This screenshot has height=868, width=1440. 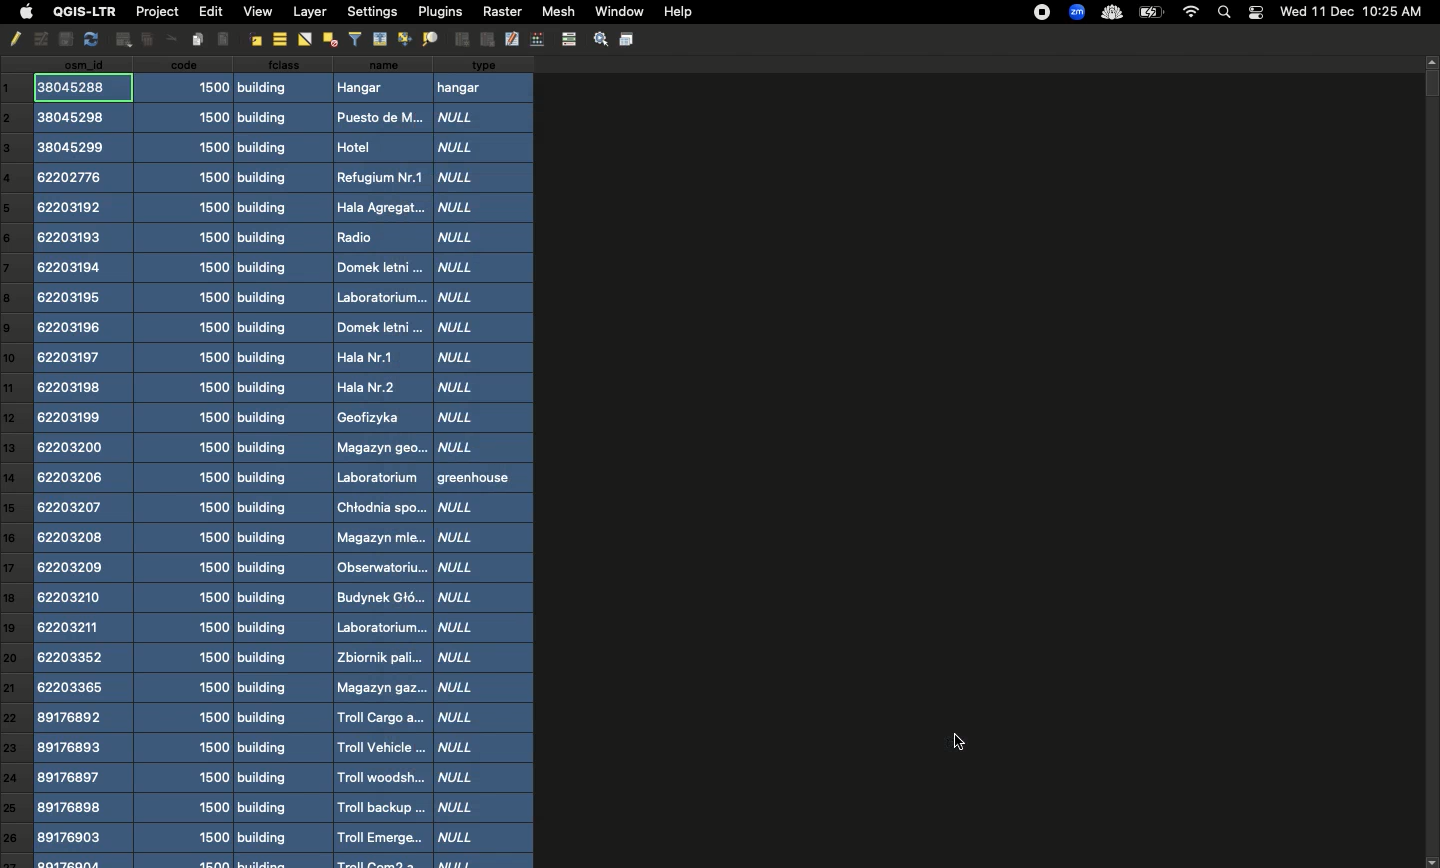 I want to click on Charge, so click(x=1150, y=13).